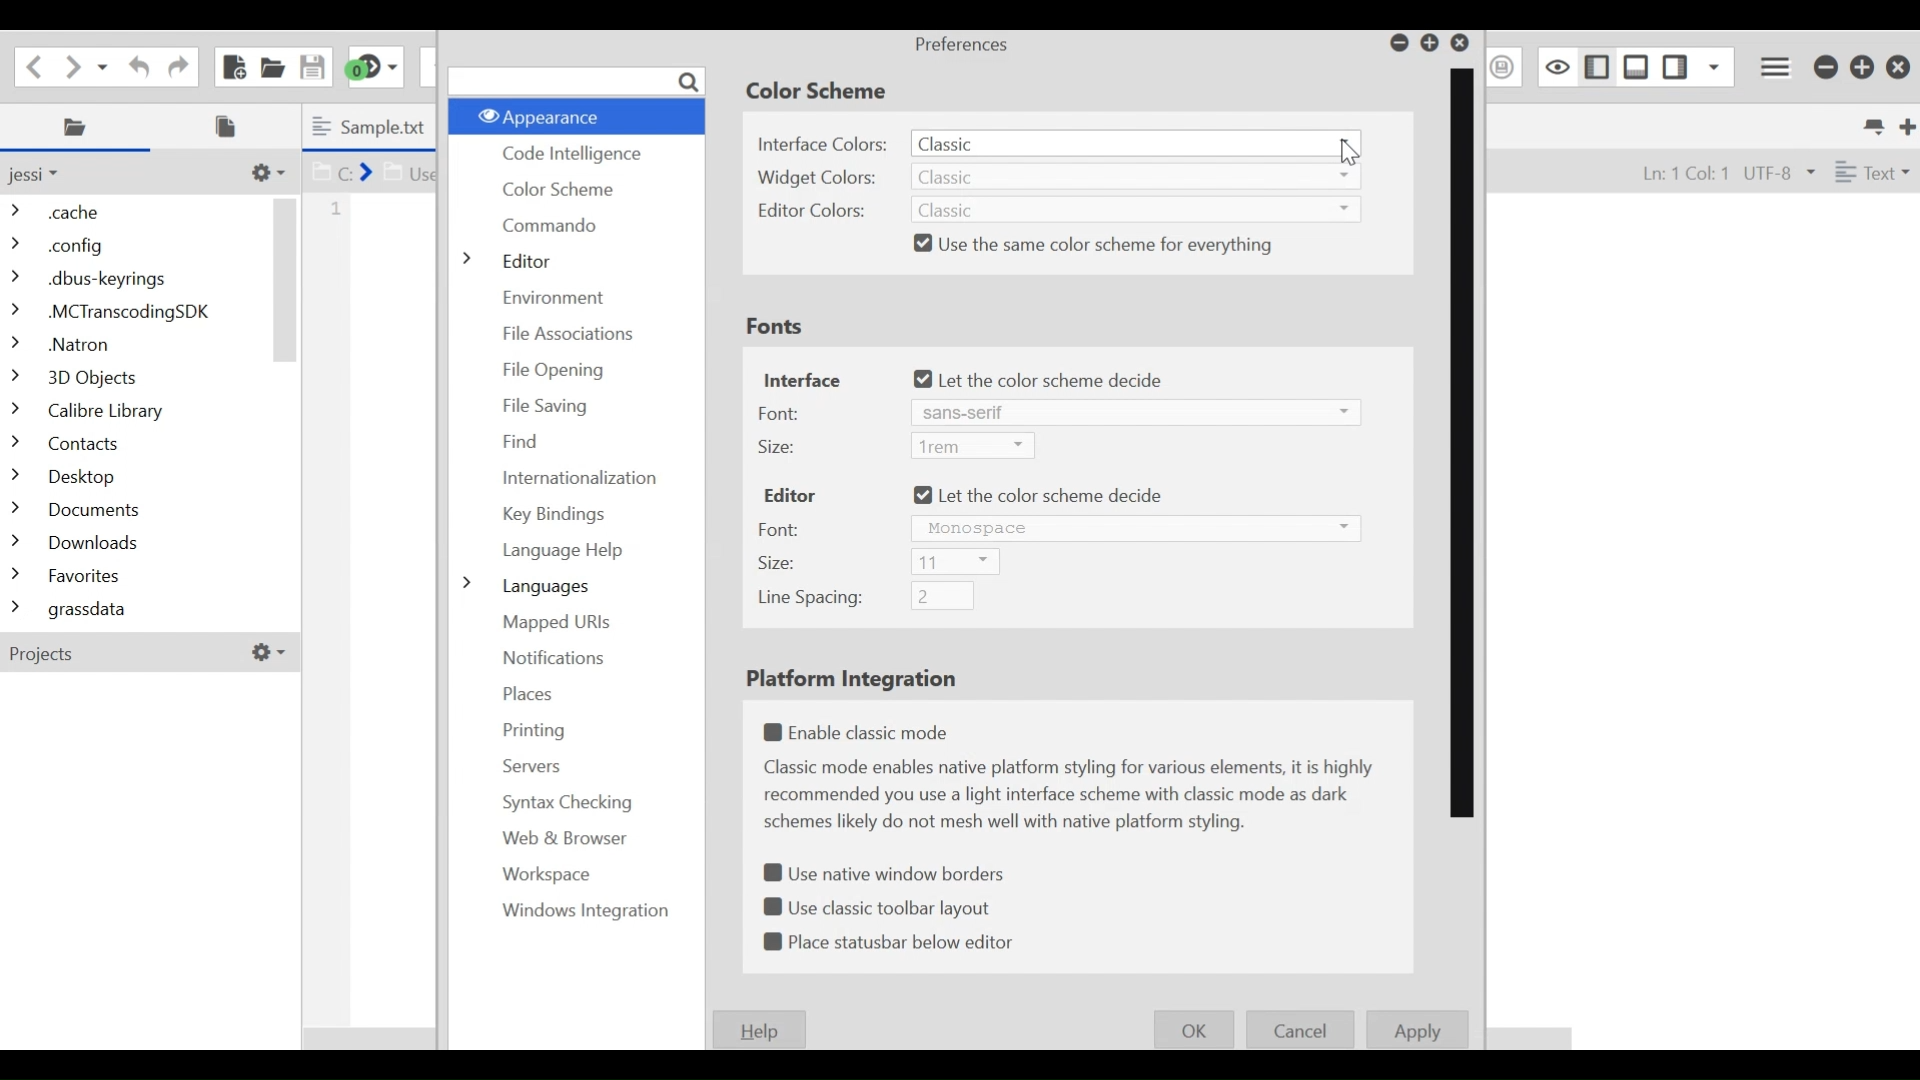 This screenshot has width=1920, height=1080. What do you see at coordinates (1074, 796) in the screenshot?
I see `text` at bounding box center [1074, 796].